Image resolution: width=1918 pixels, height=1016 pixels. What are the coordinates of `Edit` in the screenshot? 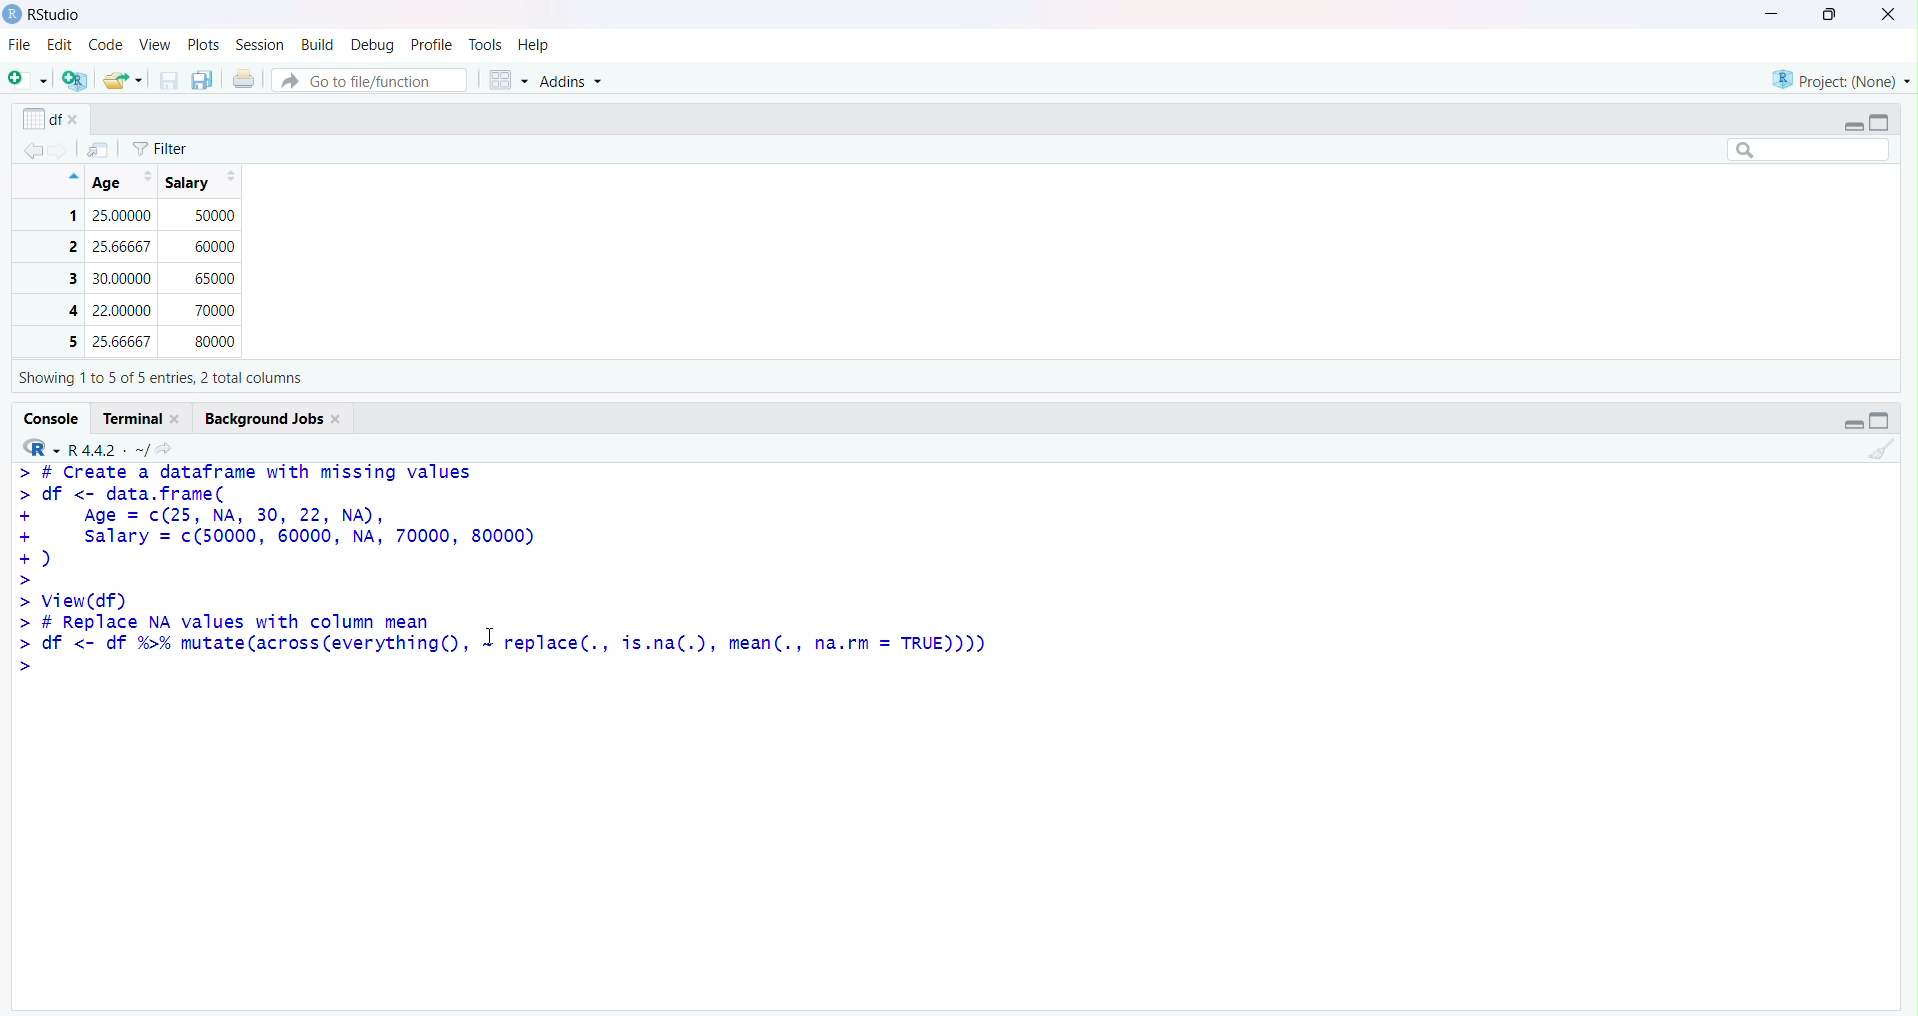 It's located at (61, 45).